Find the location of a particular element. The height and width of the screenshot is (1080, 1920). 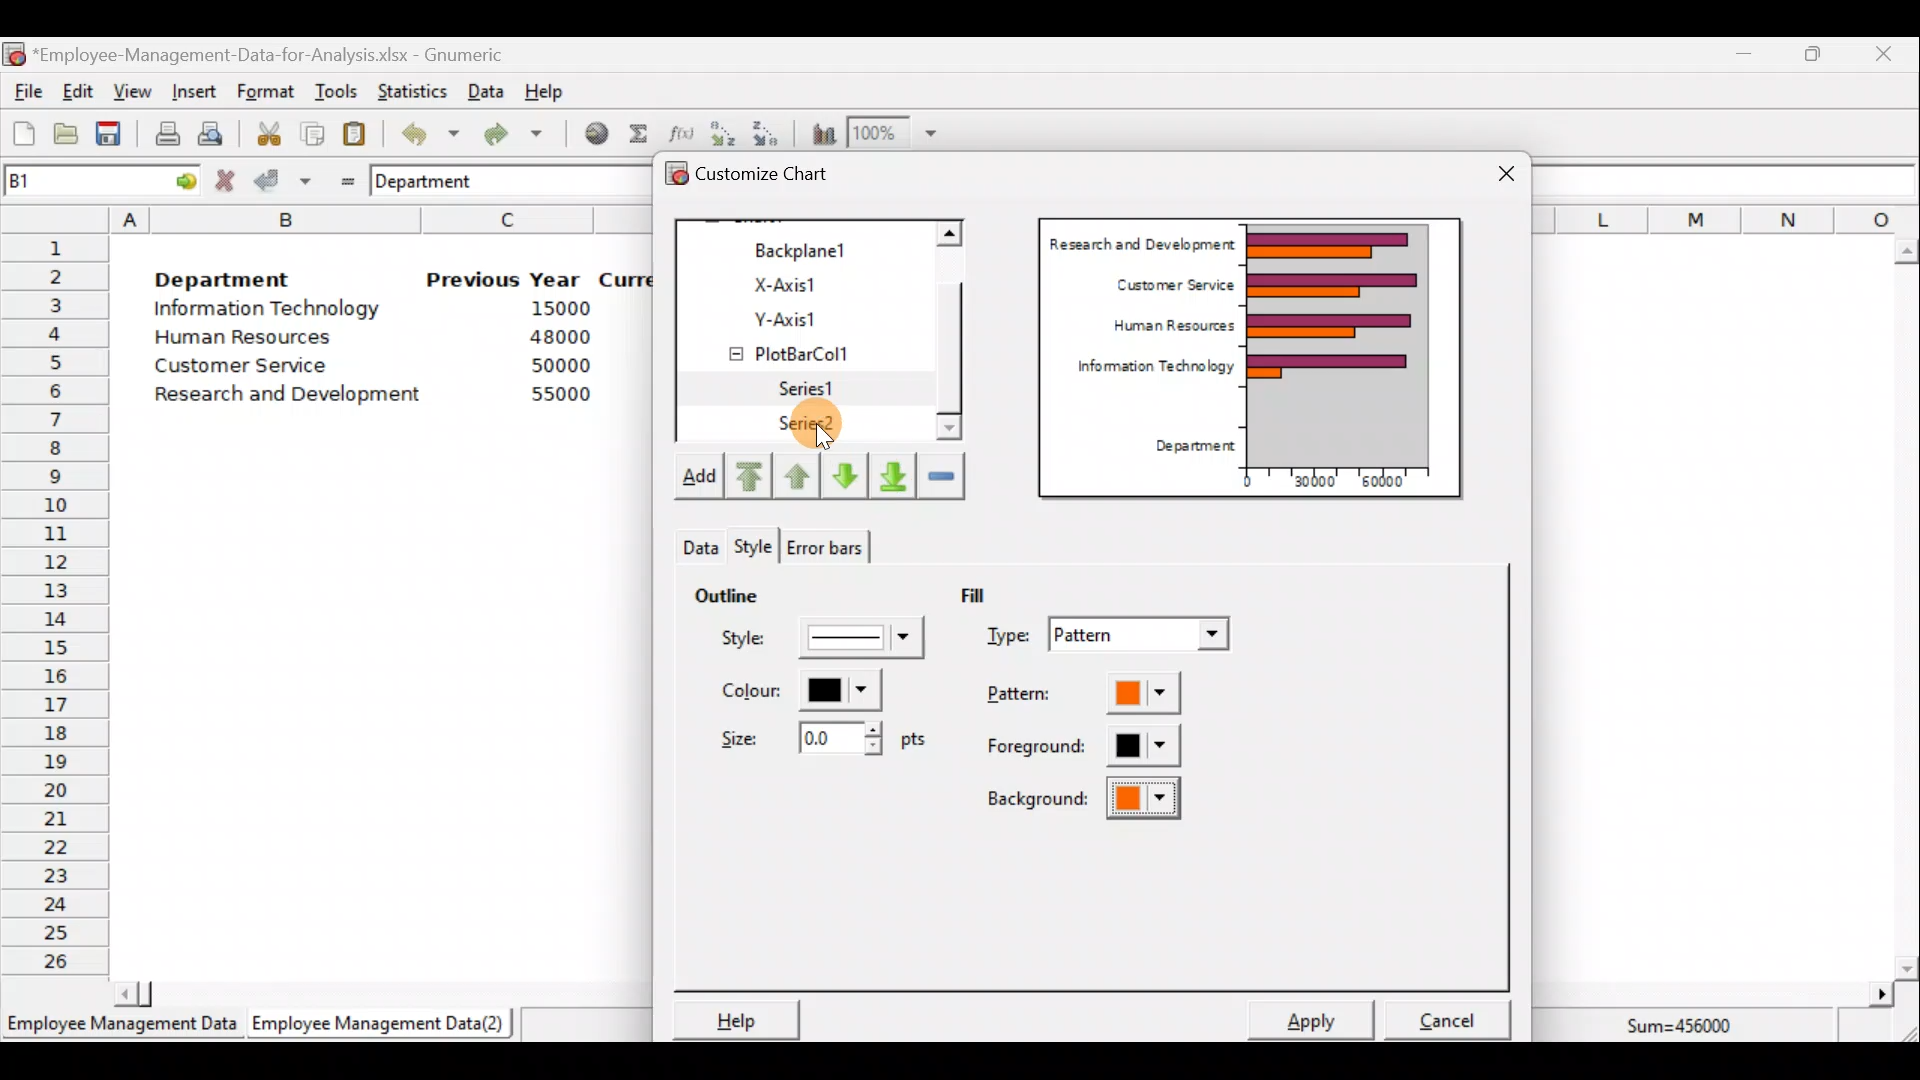

Move upward is located at coordinates (746, 477).